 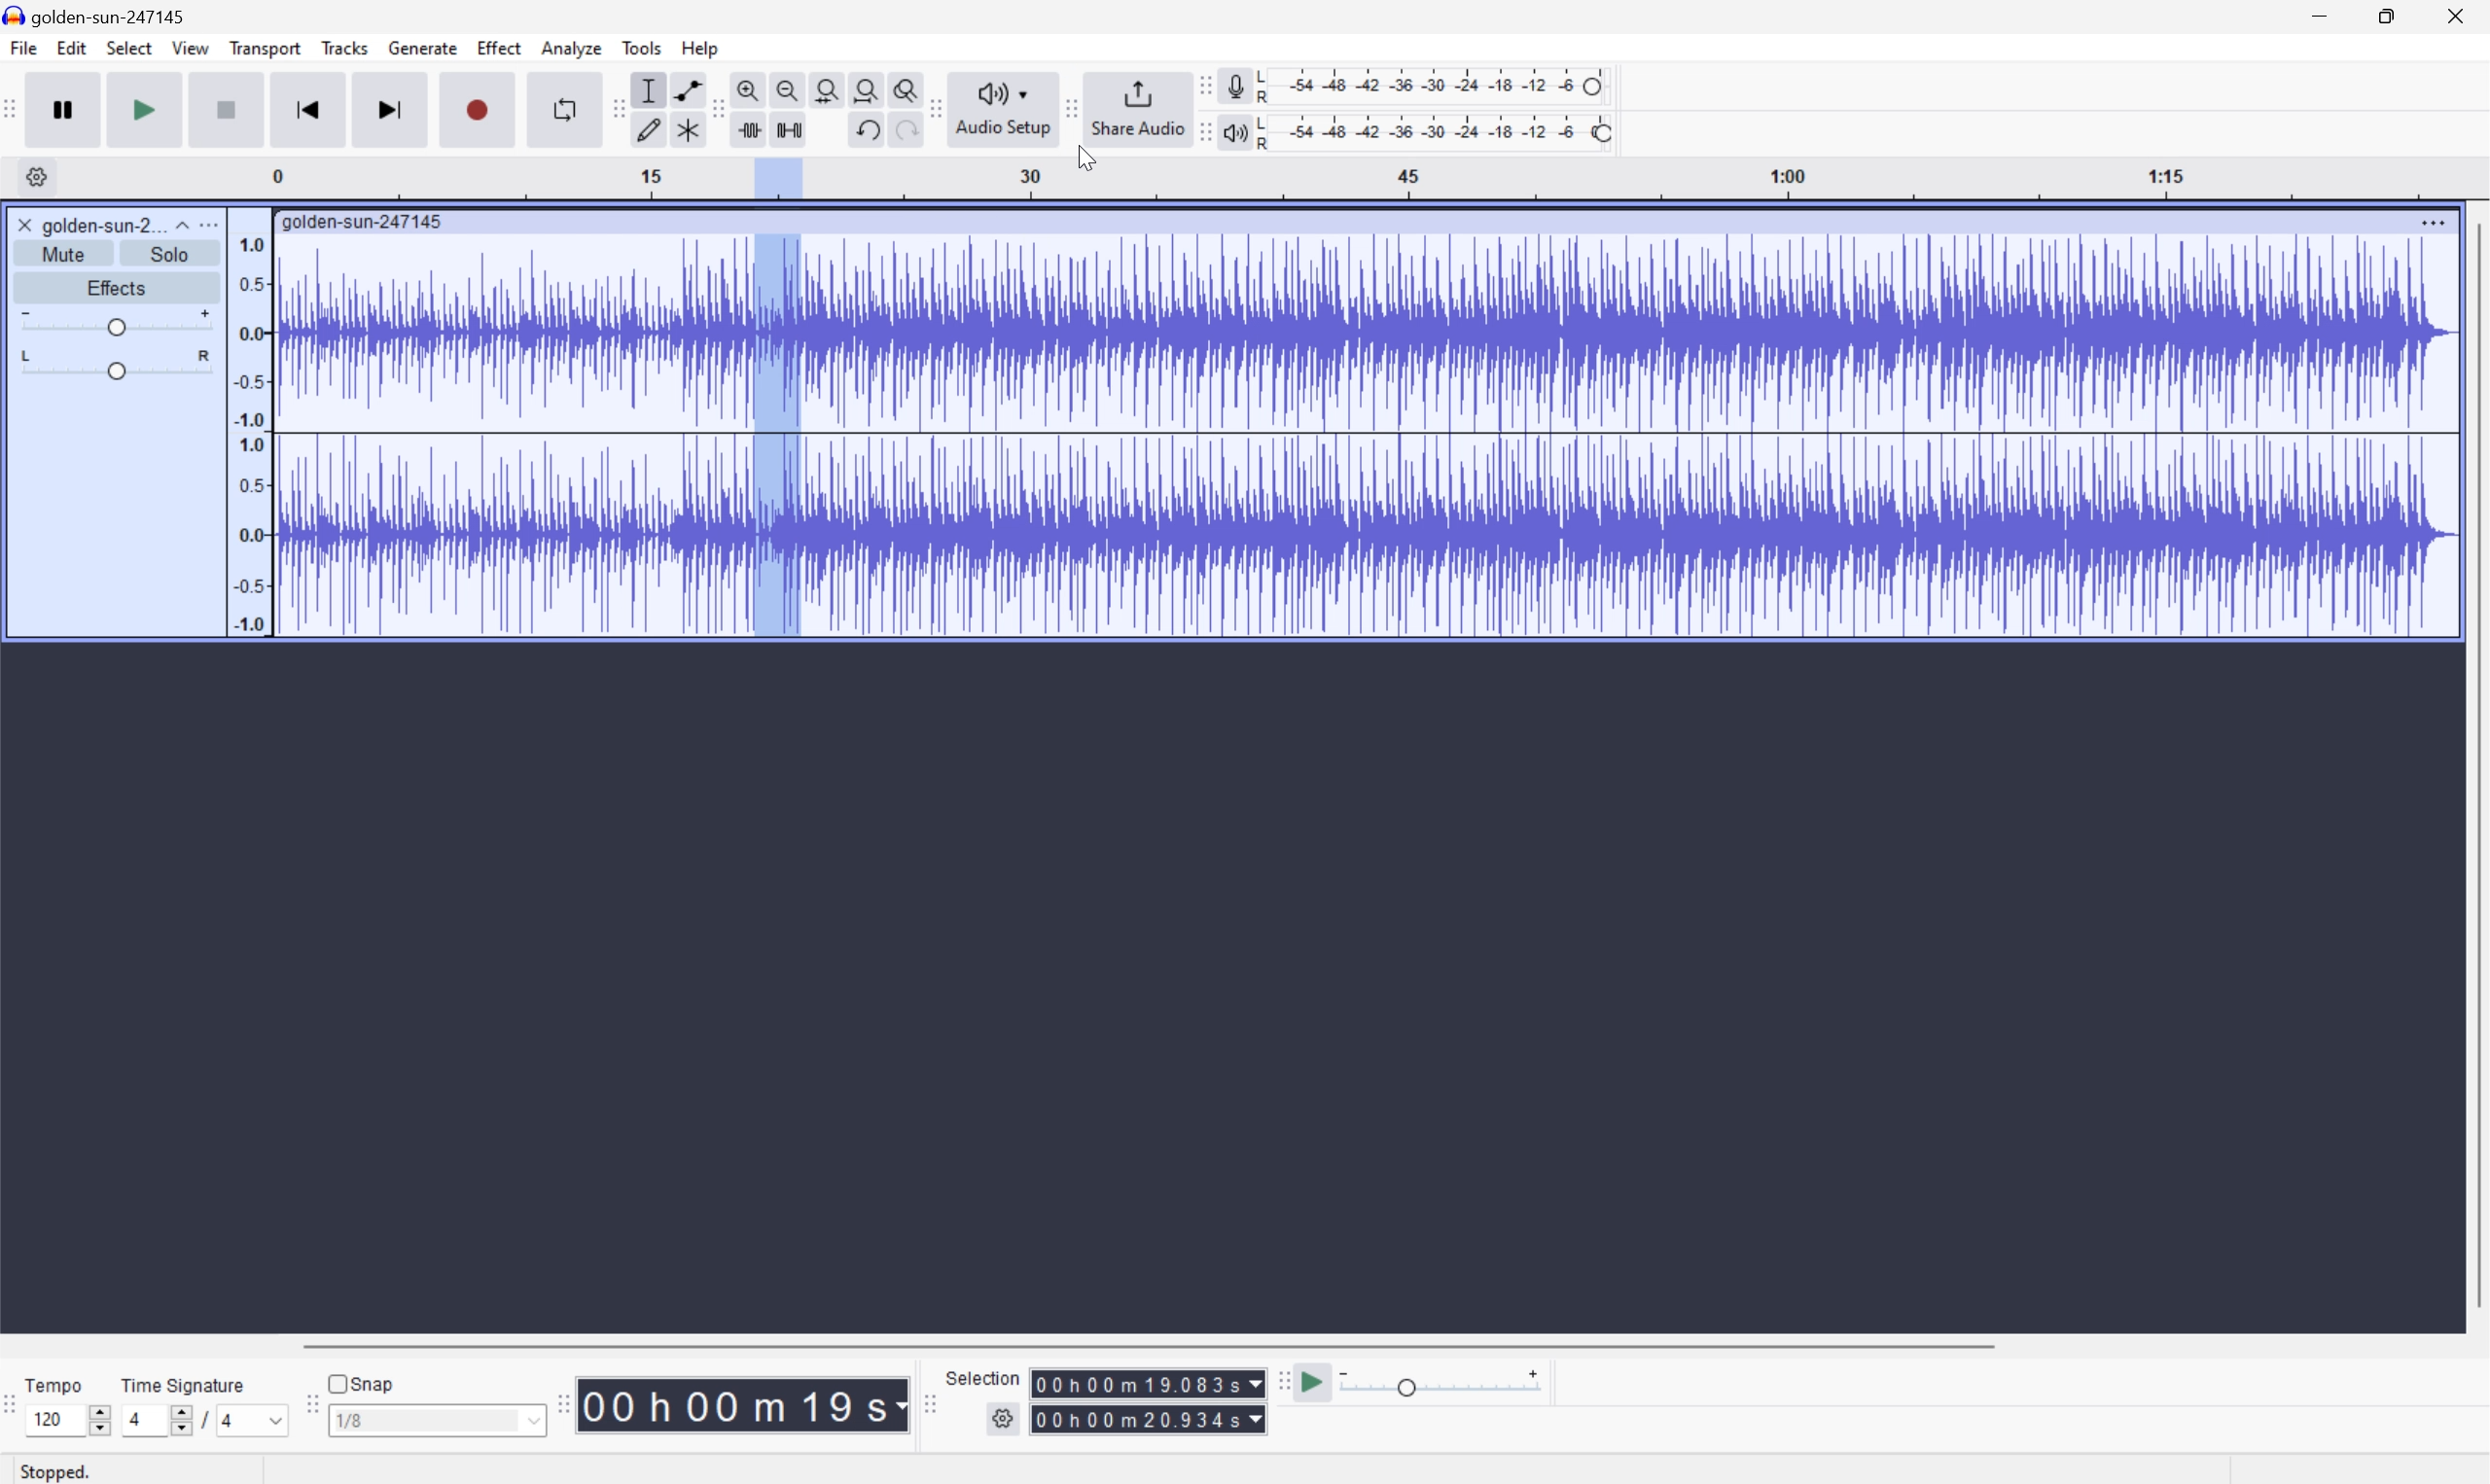 I want to click on Audacity Snapping toolbar, so click(x=307, y=1411).